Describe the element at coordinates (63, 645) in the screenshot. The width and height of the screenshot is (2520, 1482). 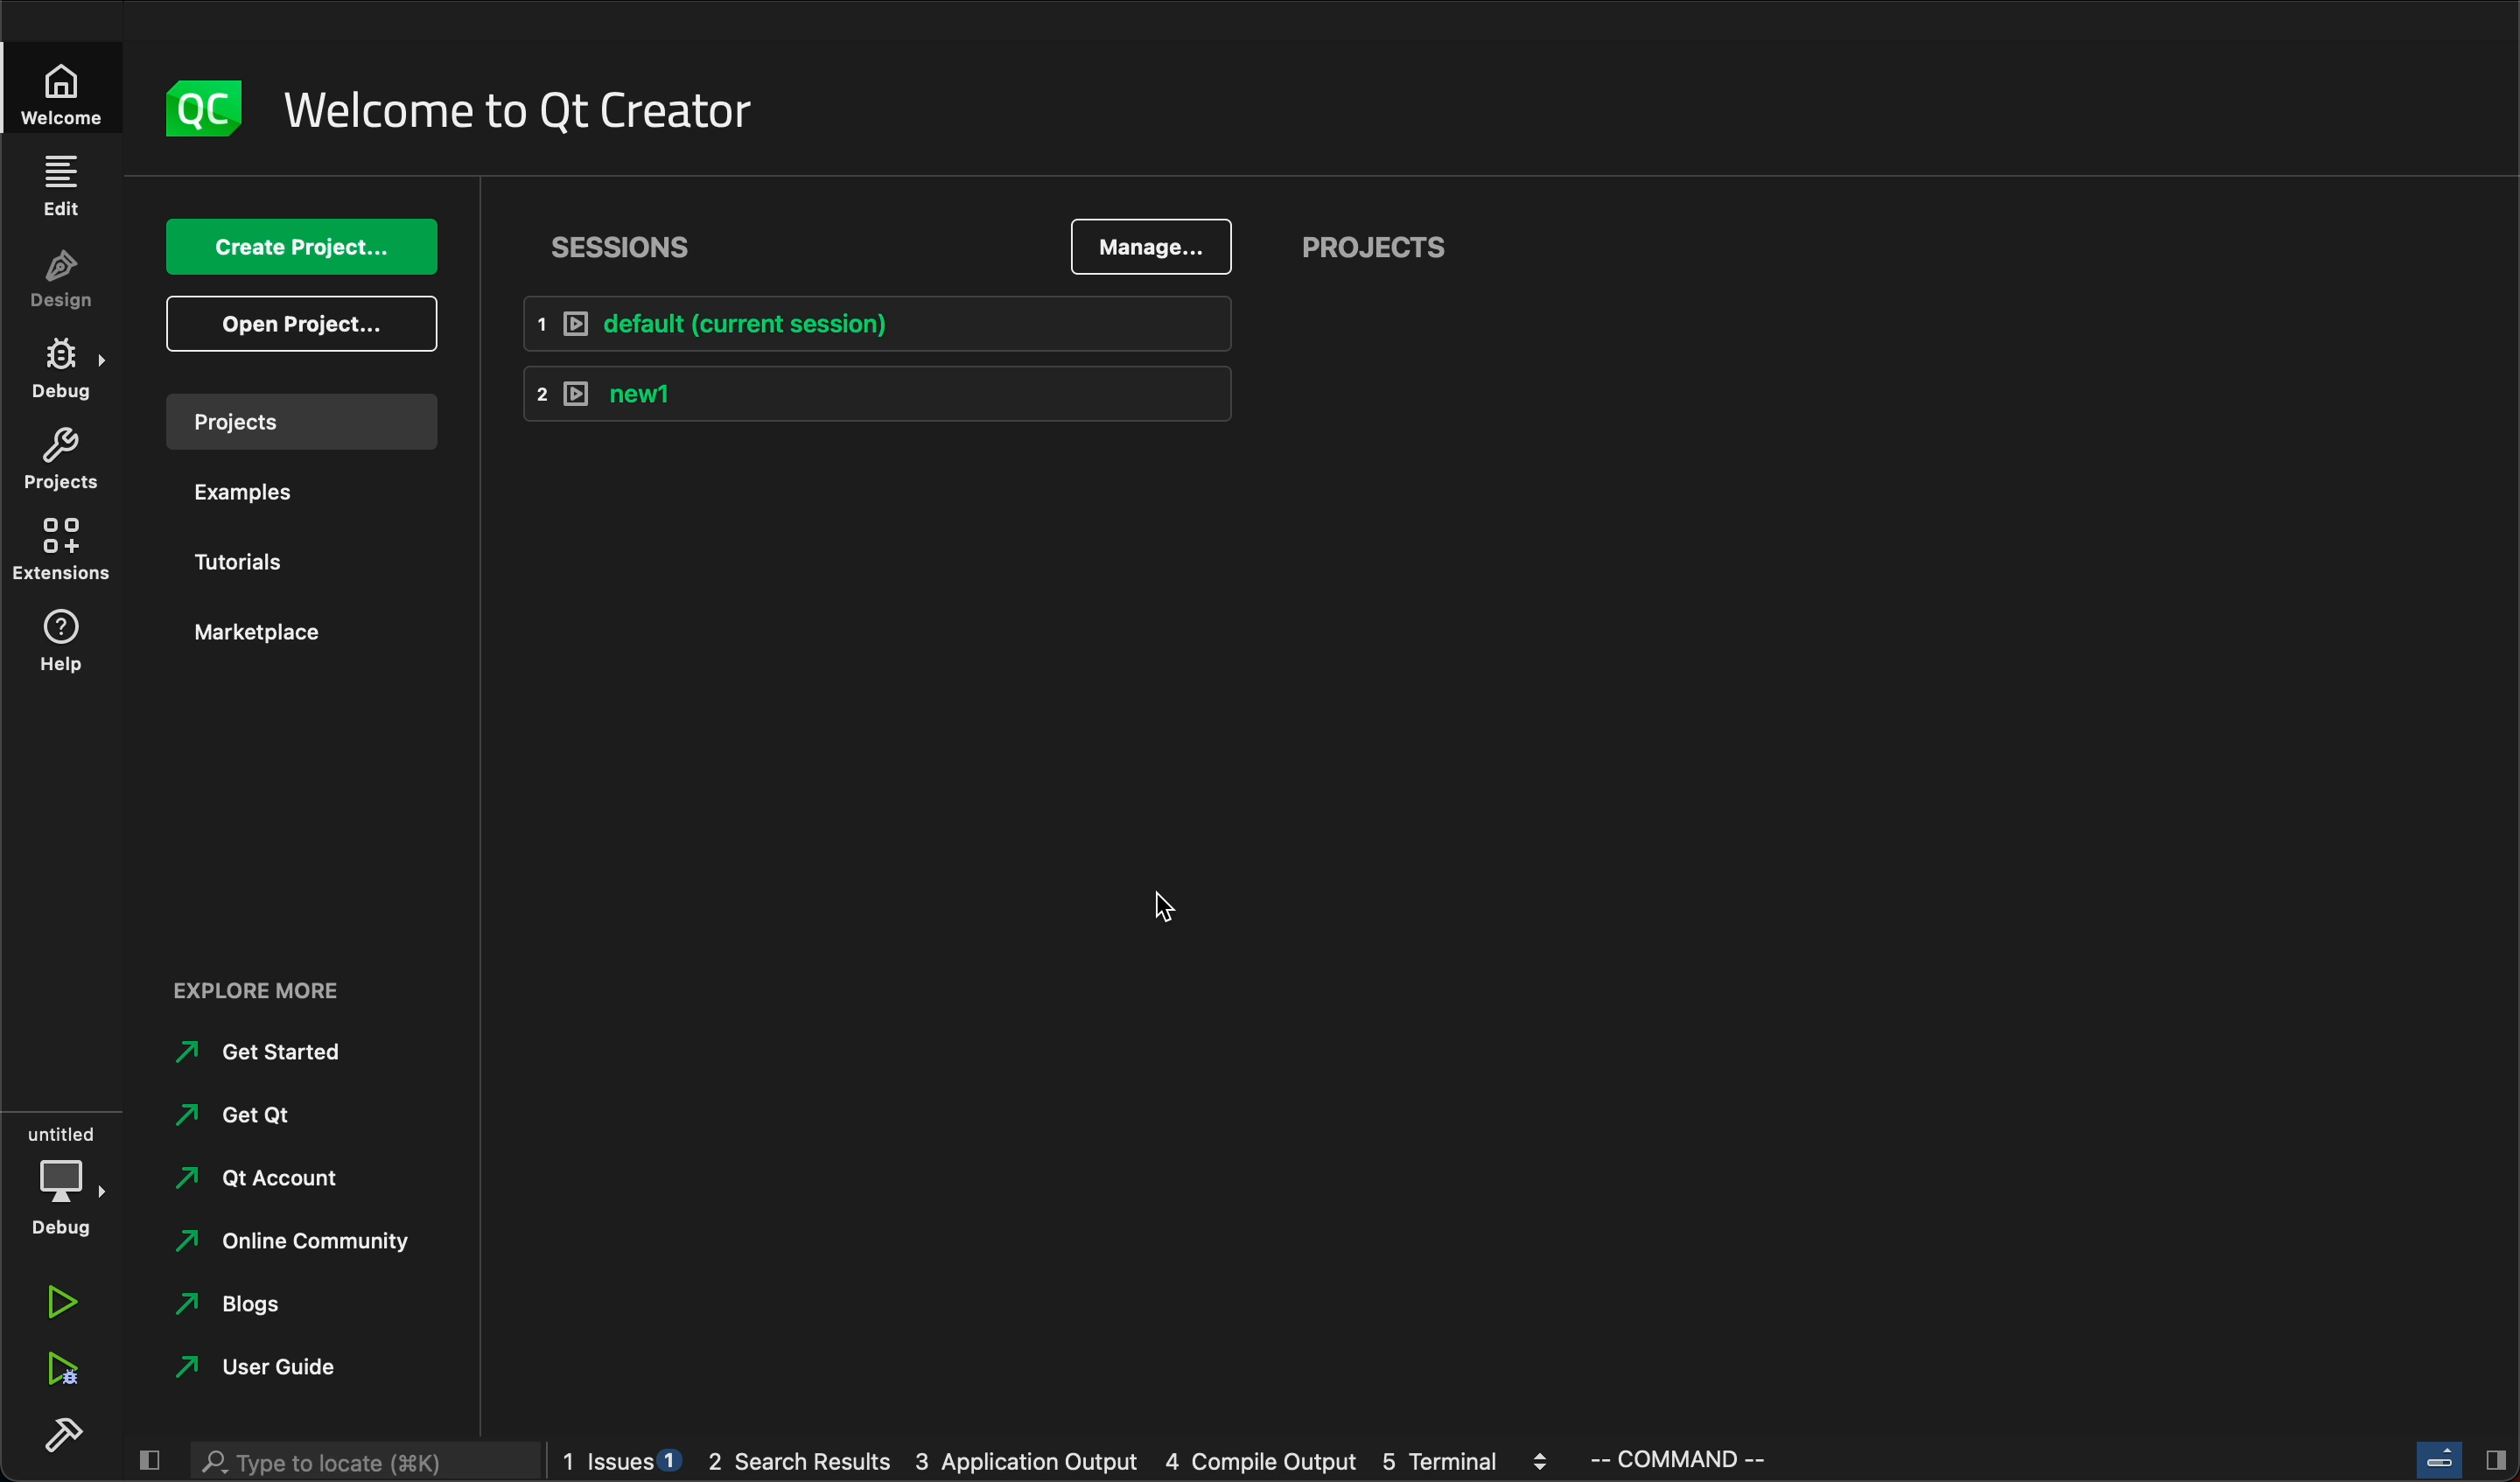
I see `help` at that location.